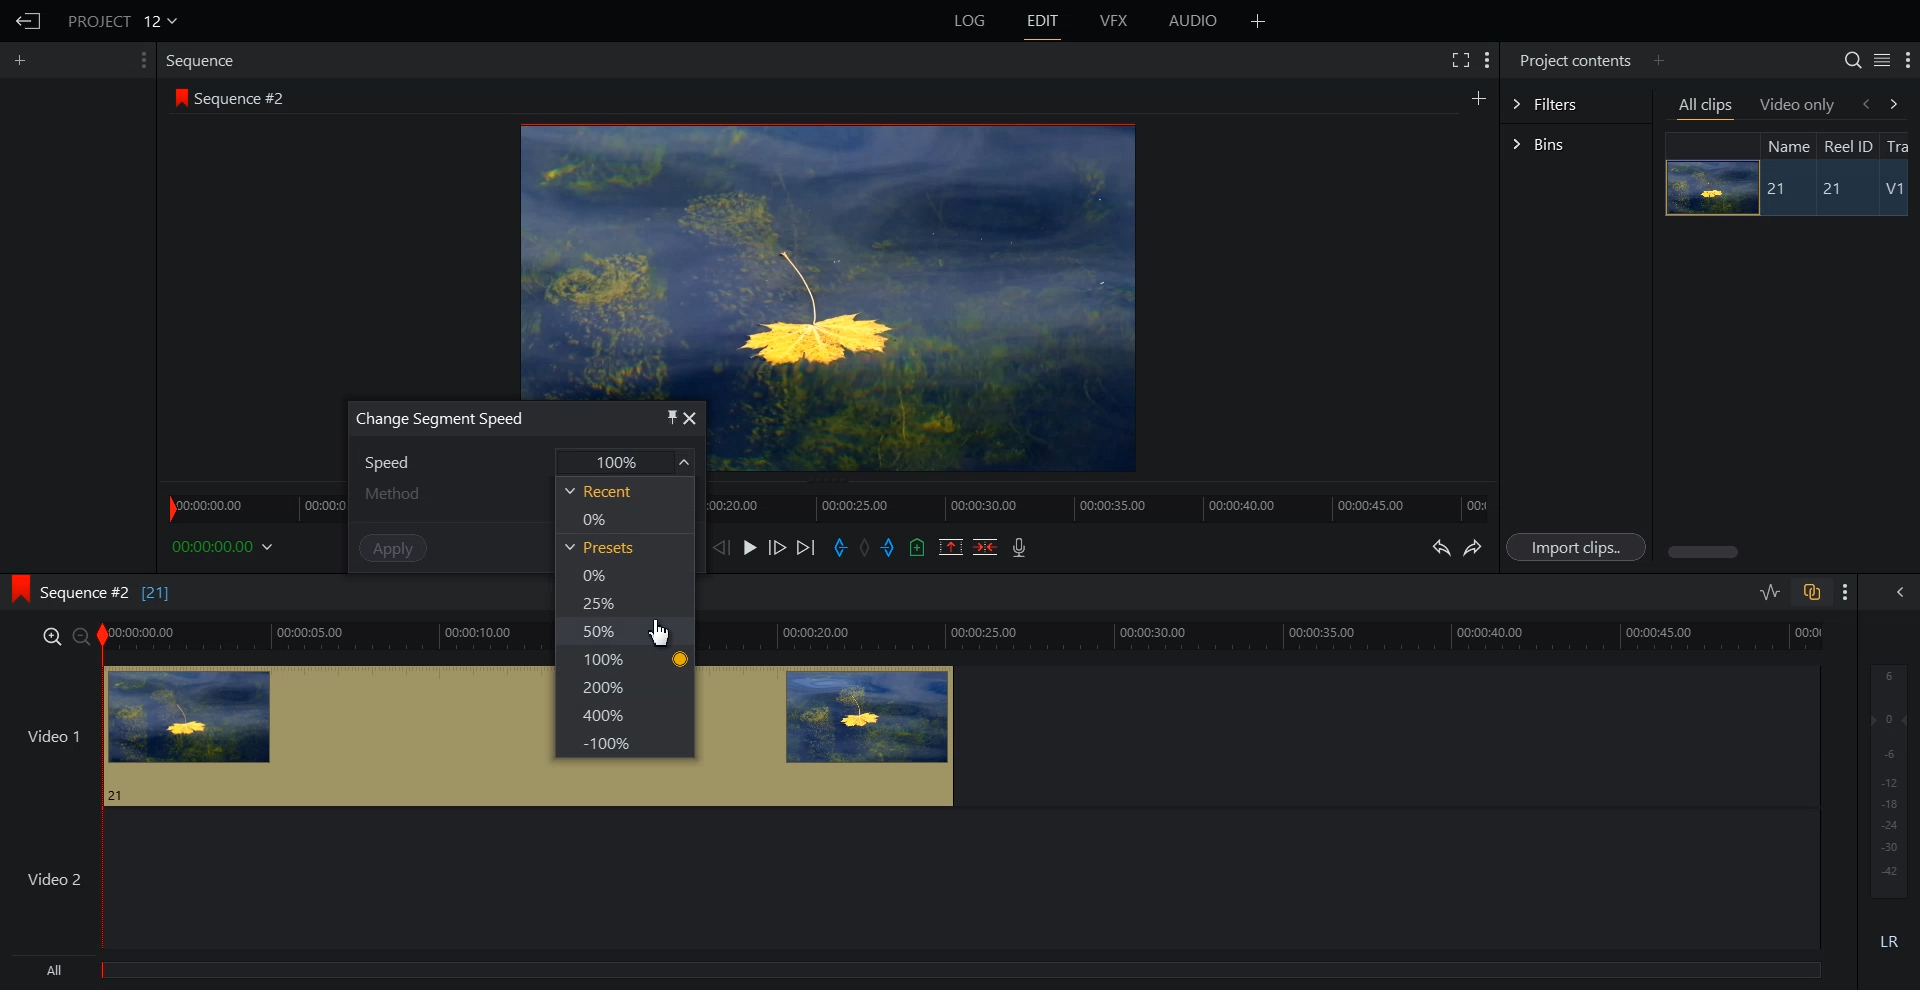 Image resolution: width=1920 pixels, height=990 pixels. Describe the element at coordinates (394, 548) in the screenshot. I see `Apply` at that location.